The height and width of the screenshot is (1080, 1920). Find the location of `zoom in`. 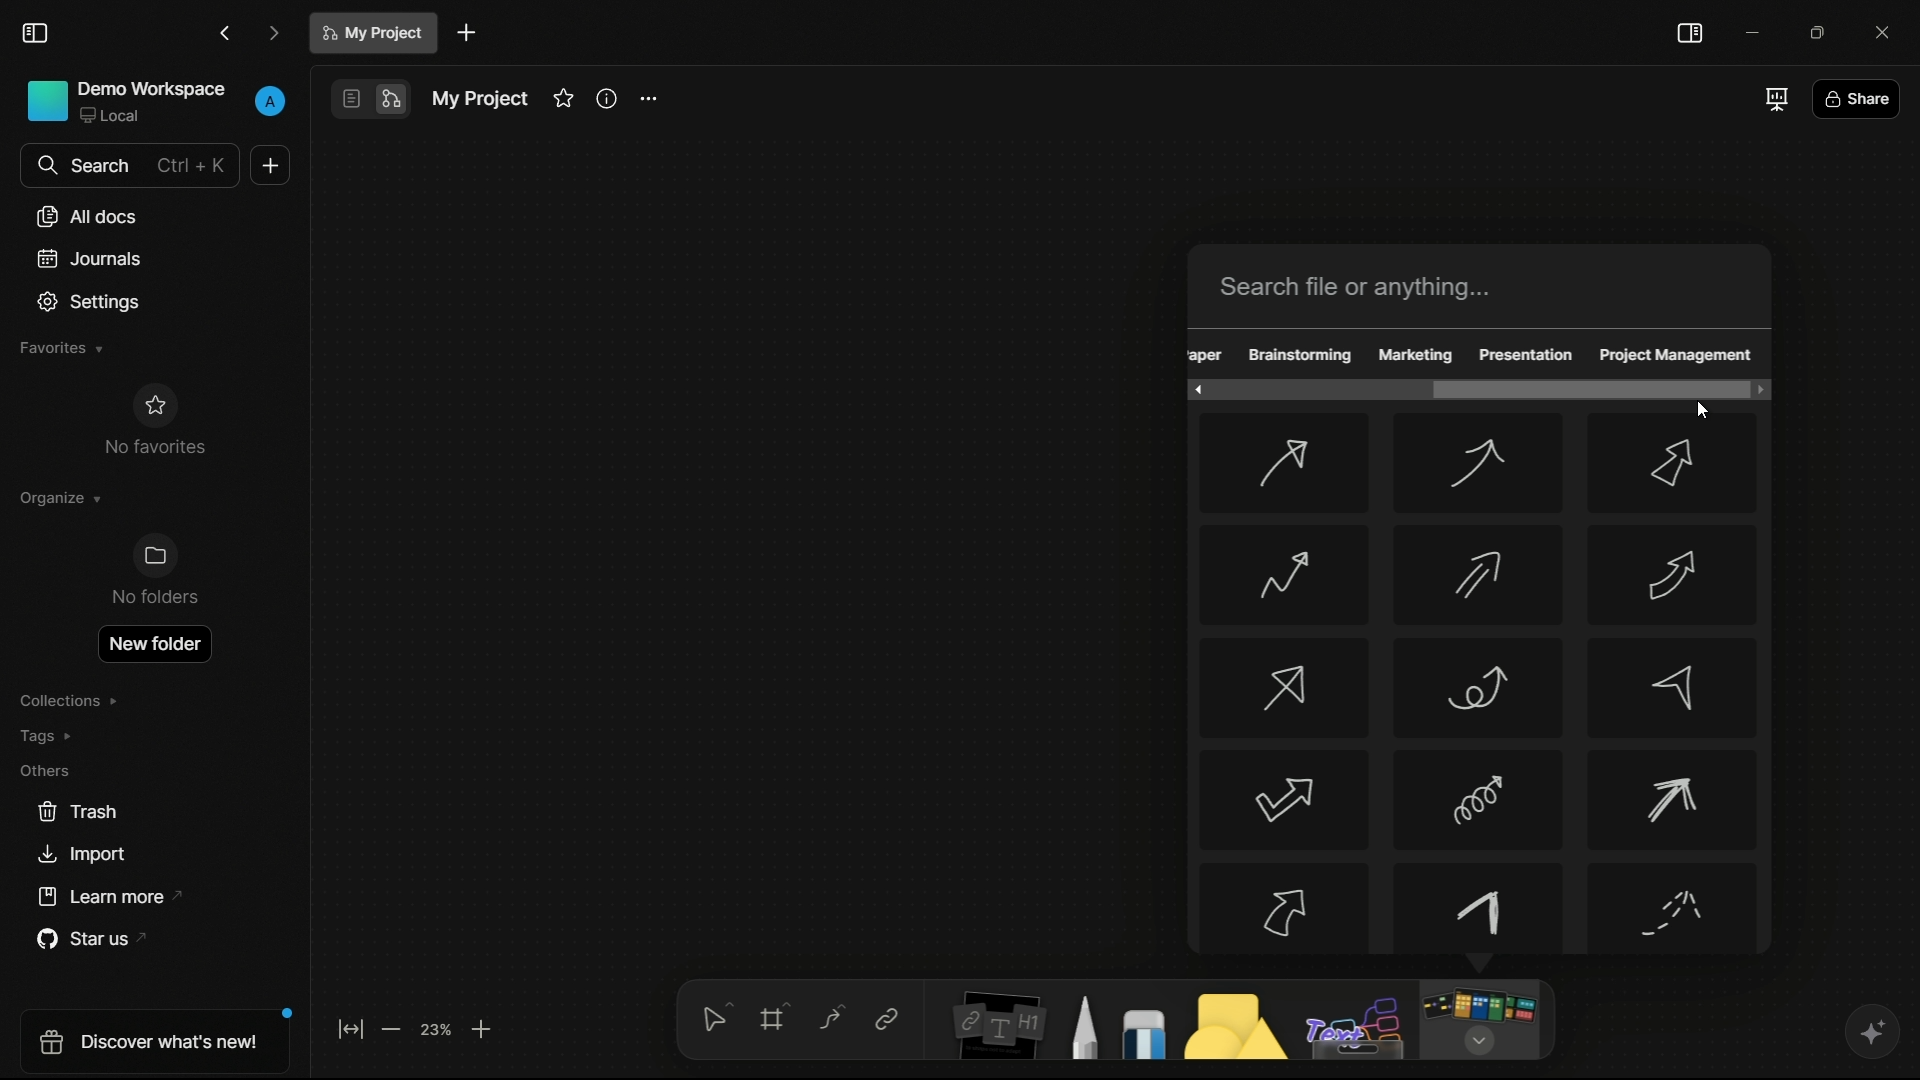

zoom in is located at coordinates (482, 1028).